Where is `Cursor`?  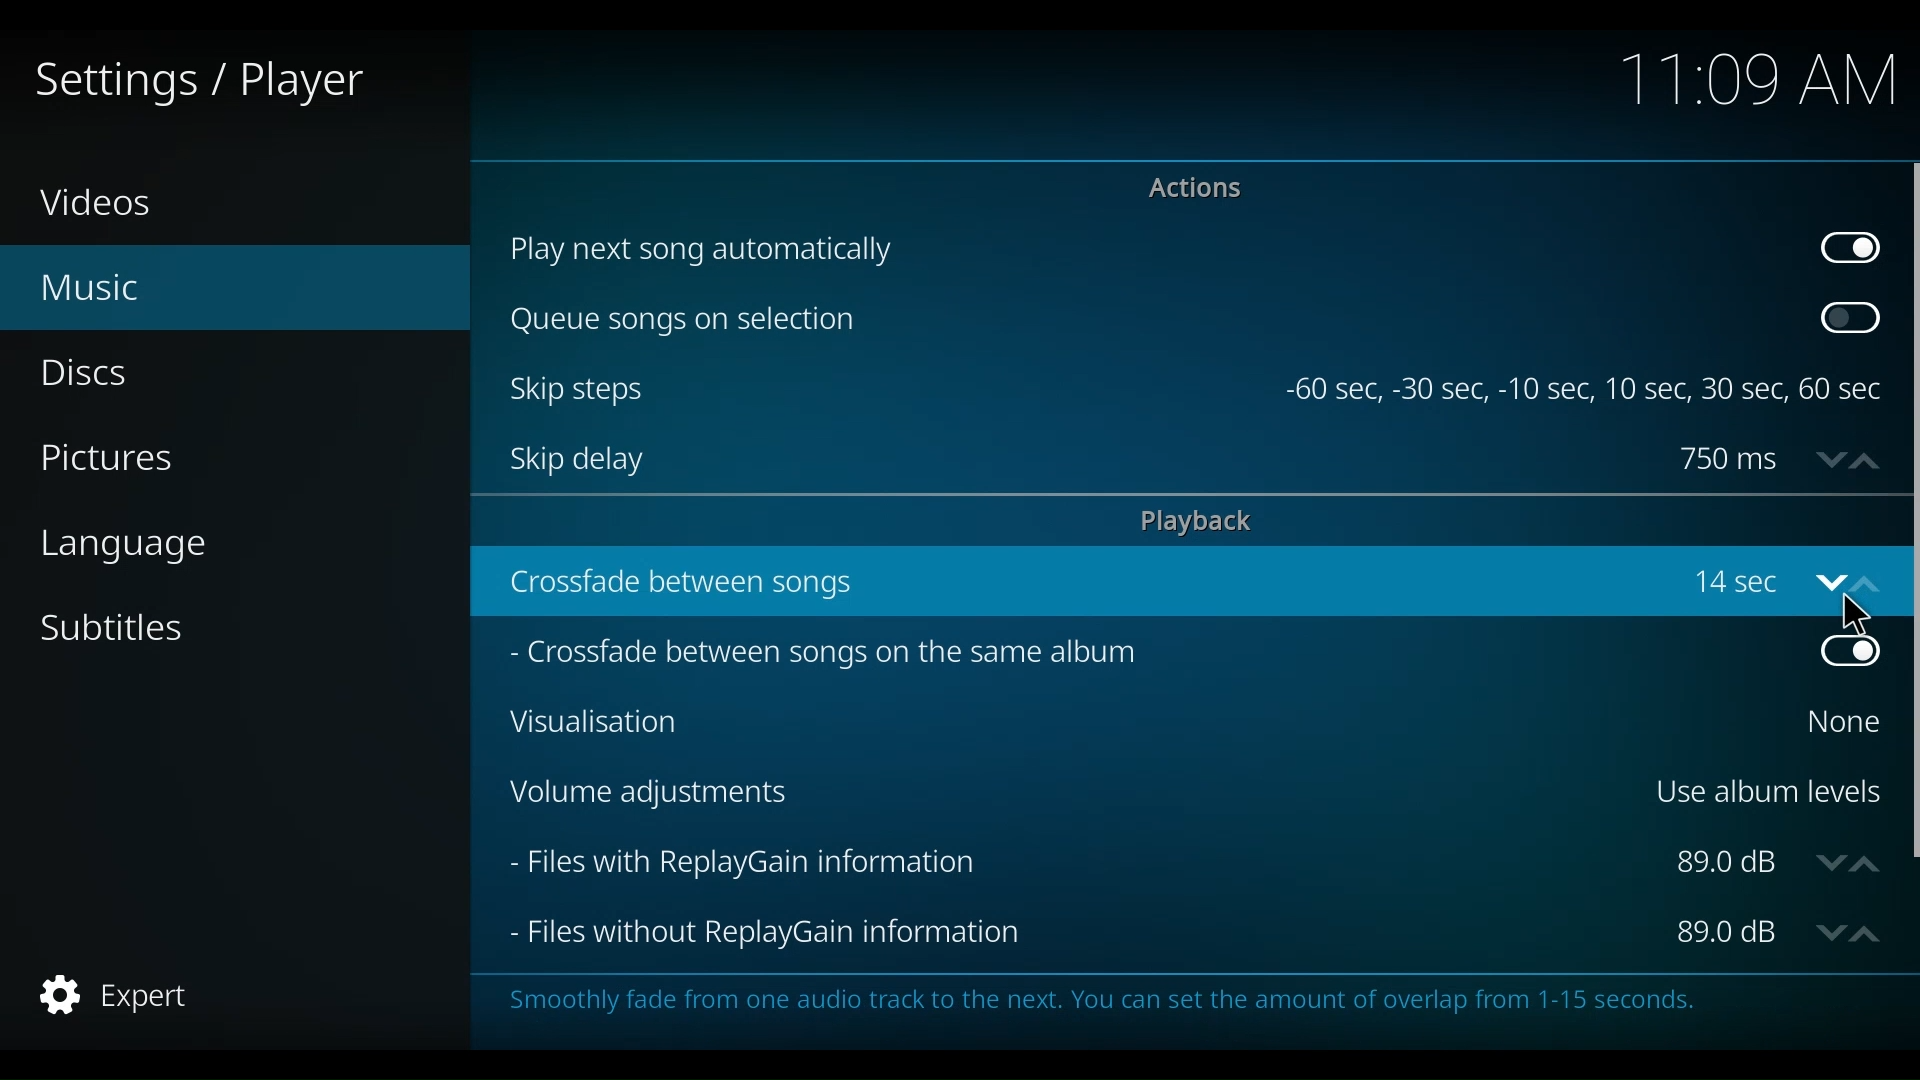 Cursor is located at coordinates (1852, 618).